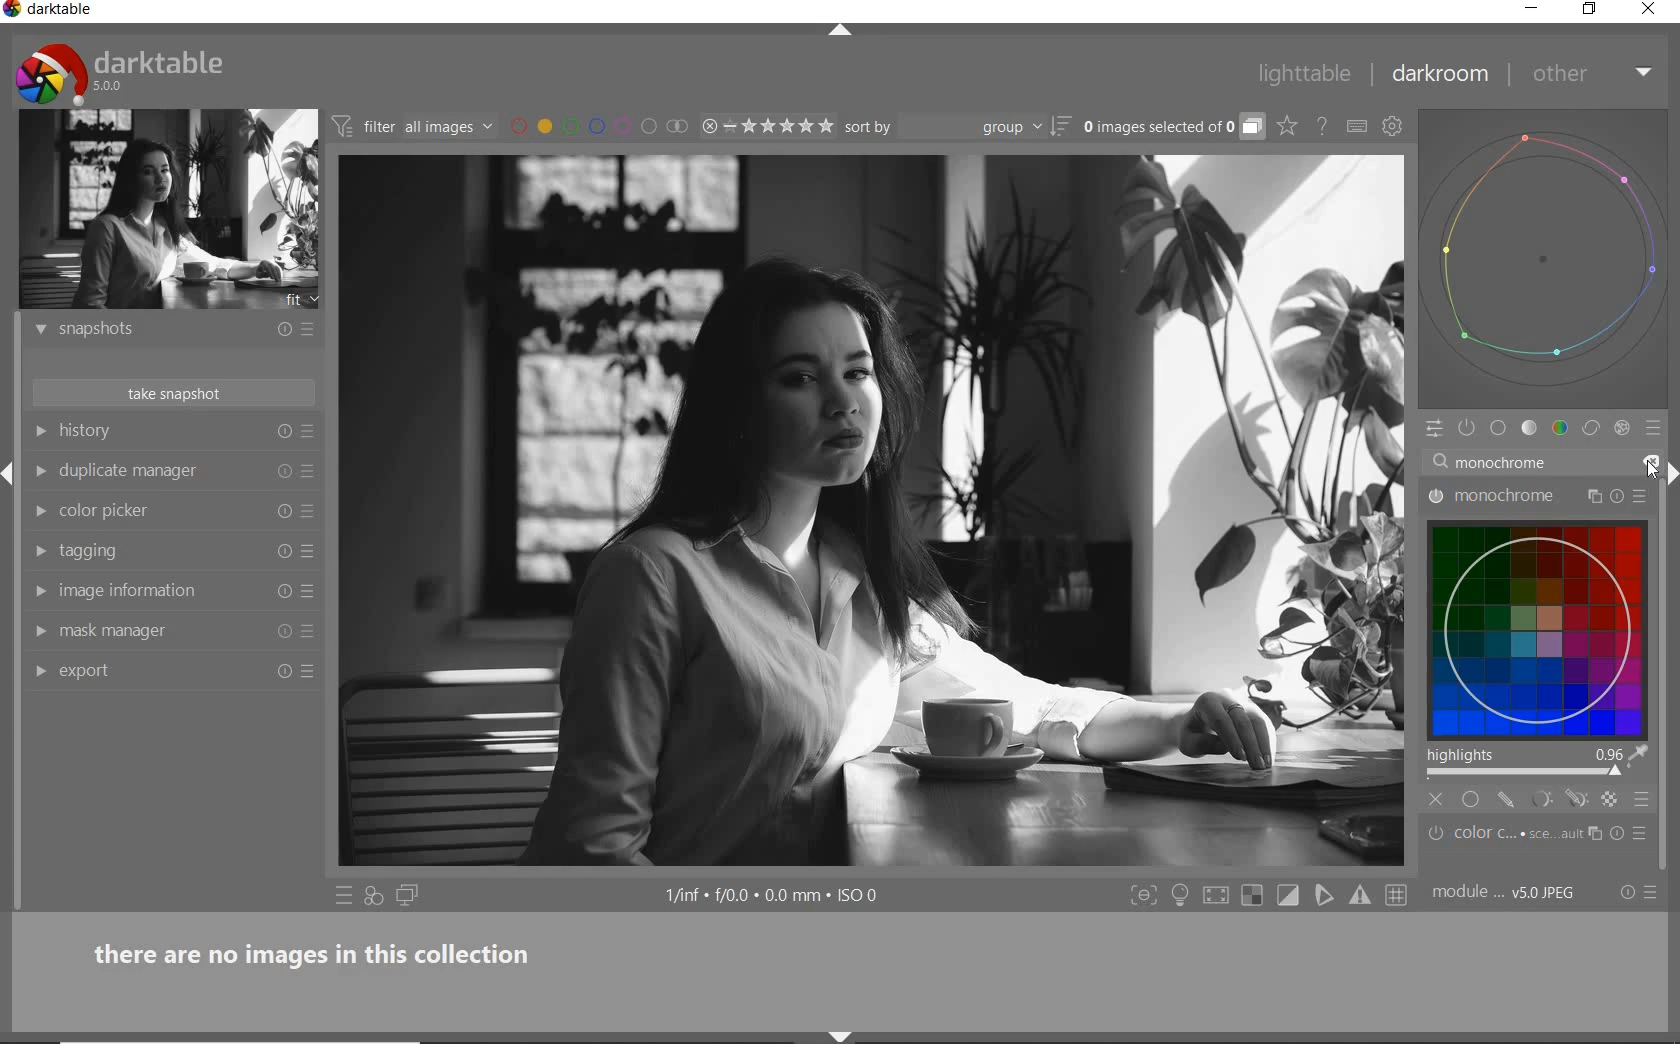 This screenshot has width=1680, height=1044. Describe the element at coordinates (344, 895) in the screenshot. I see `quick access to preset` at that location.